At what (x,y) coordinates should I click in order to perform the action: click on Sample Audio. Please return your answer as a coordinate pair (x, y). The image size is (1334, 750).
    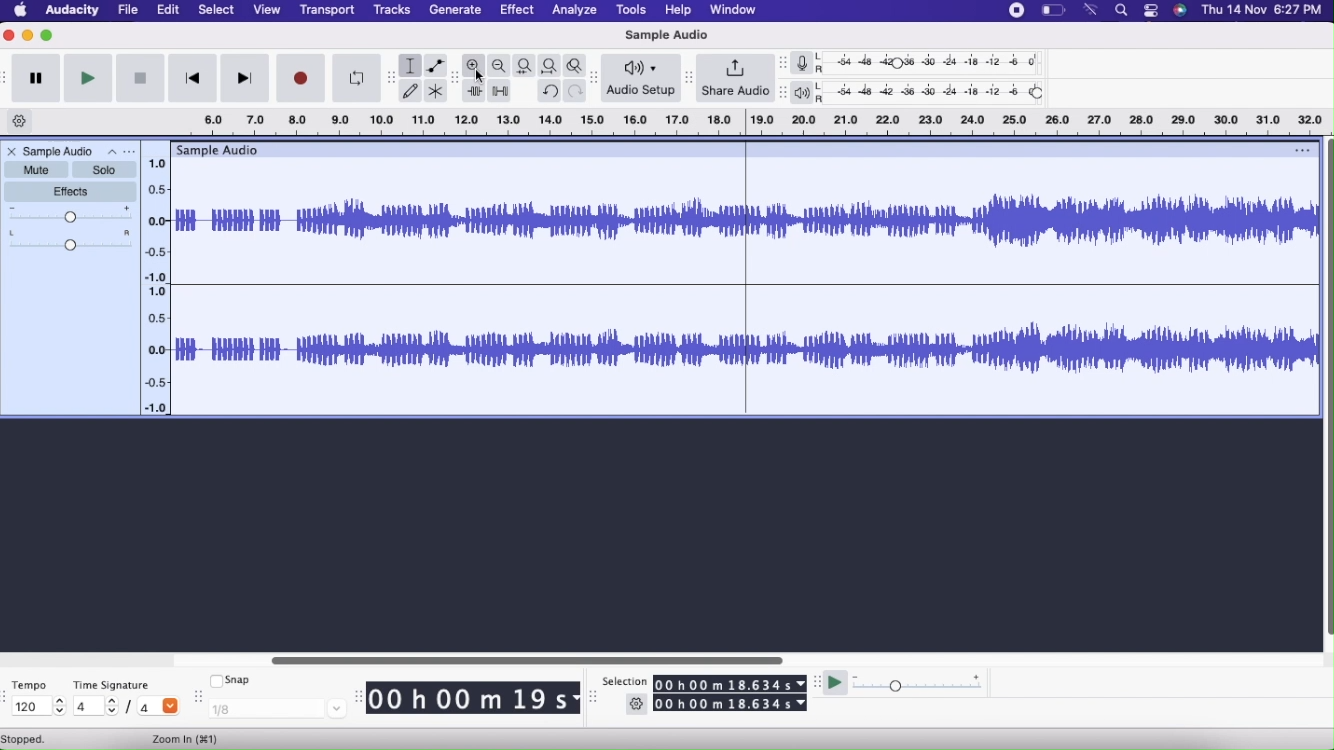
    Looking at the image, I should click on (667, 35).